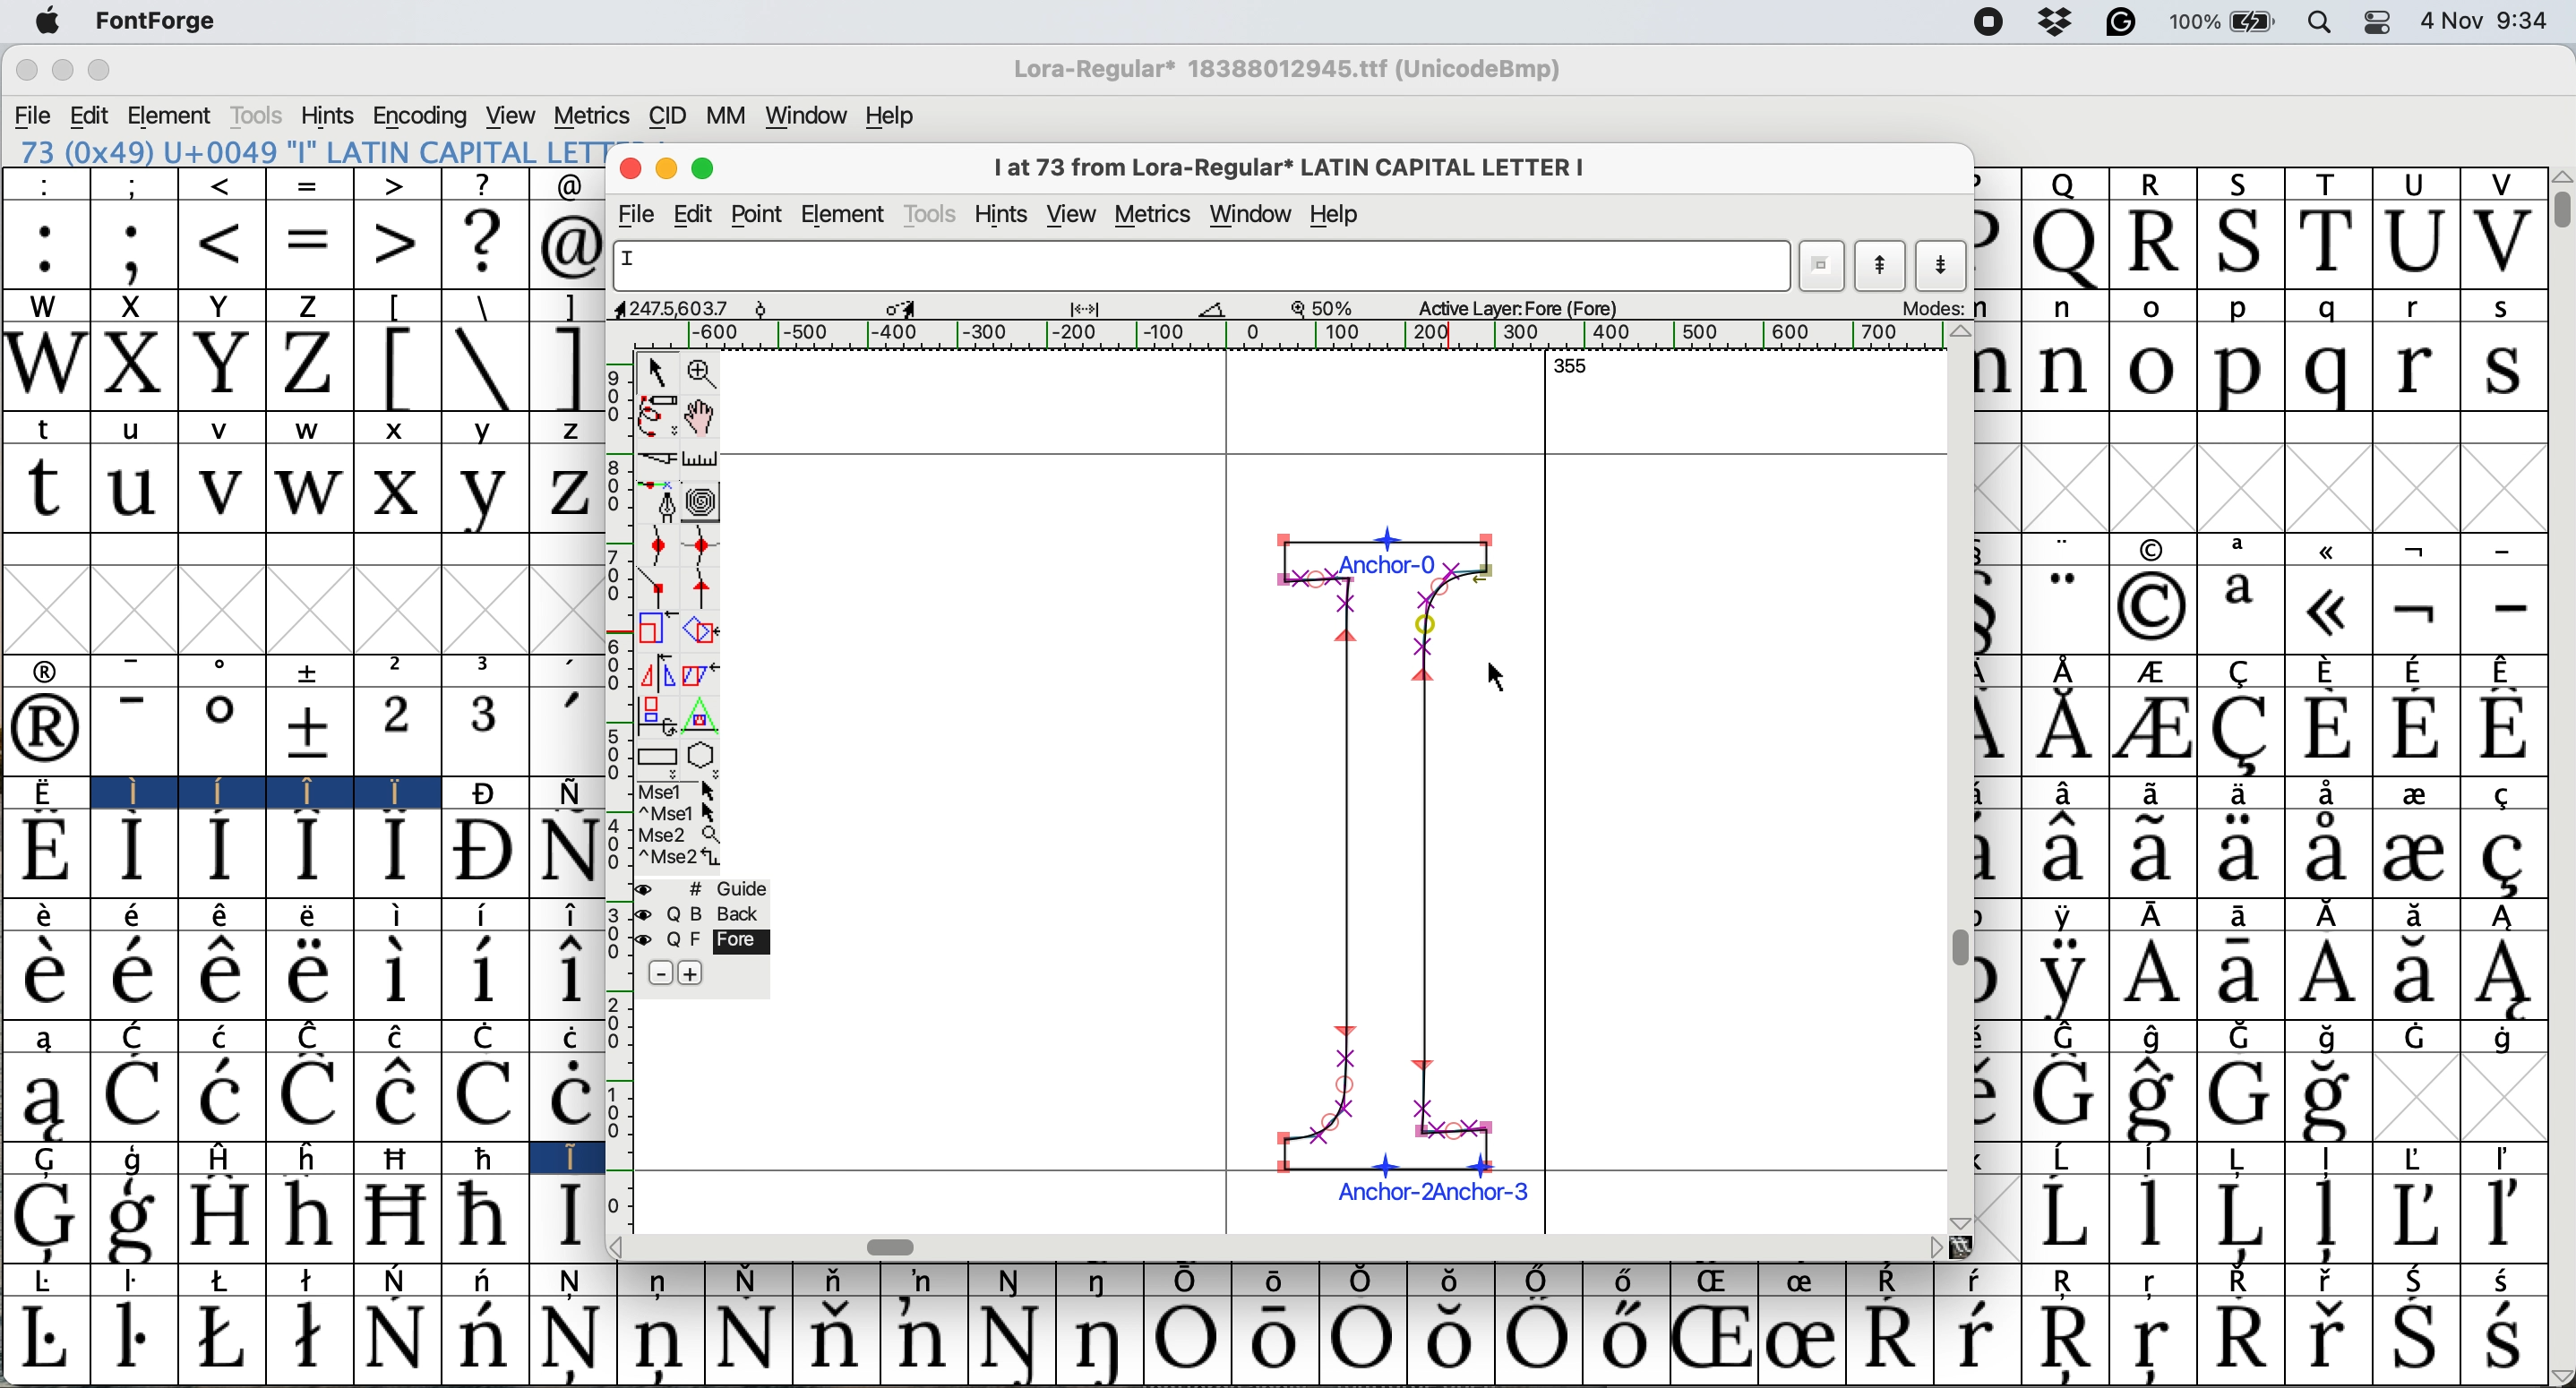 The height and width of the screenshot is (1388, 2576). What do you see at coordinates (512, 114) in the screenshot?
I see `view` at bounding box center [512, 114].